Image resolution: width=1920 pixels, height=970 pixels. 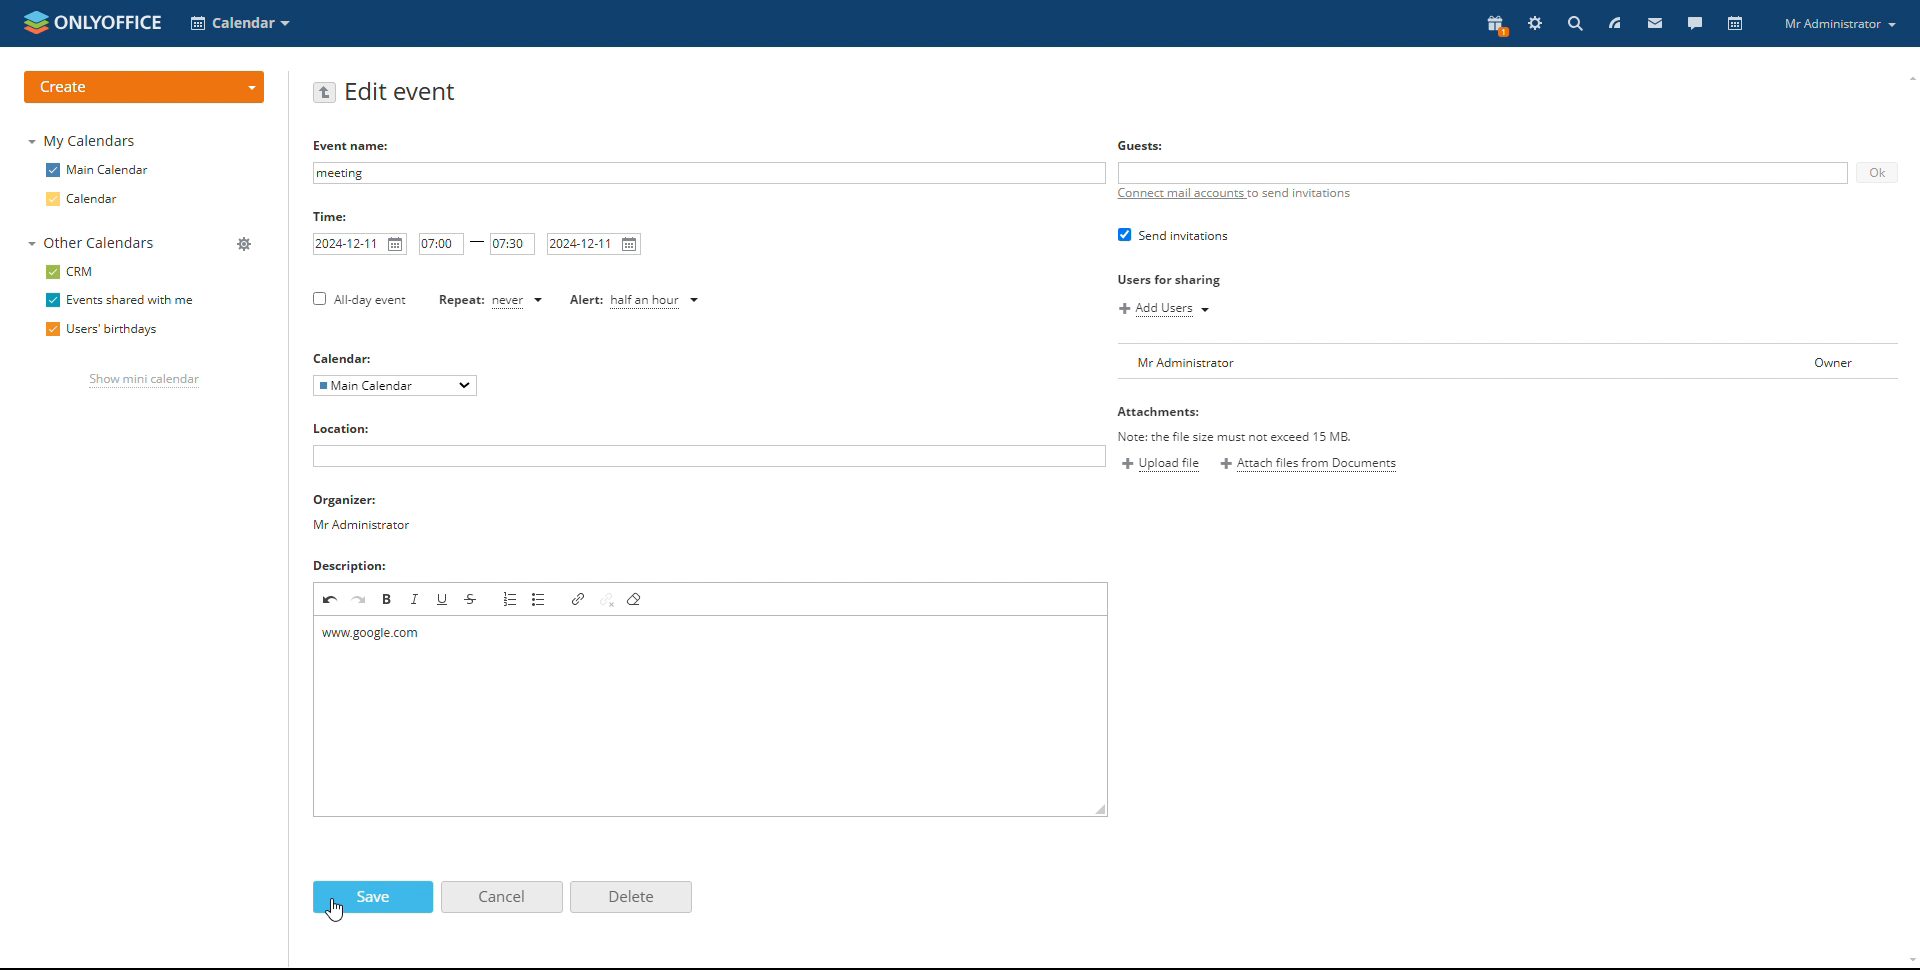 What do you see at coordinates (1141, 145) in the screenshot?
I see `` at bounding box center [1141, 145].